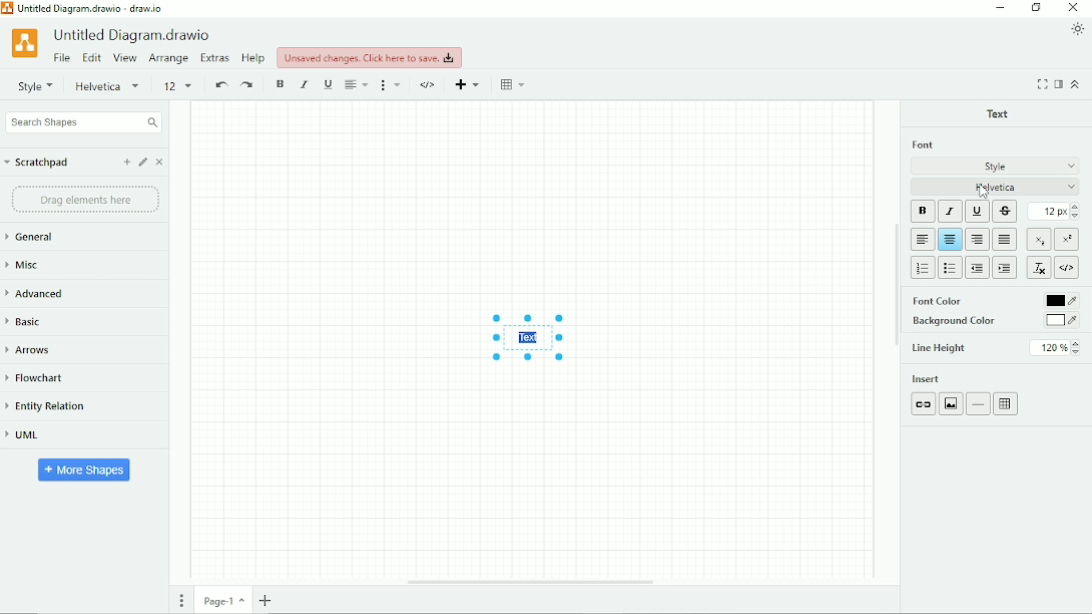  I want to click on white, so click(1059, 320).